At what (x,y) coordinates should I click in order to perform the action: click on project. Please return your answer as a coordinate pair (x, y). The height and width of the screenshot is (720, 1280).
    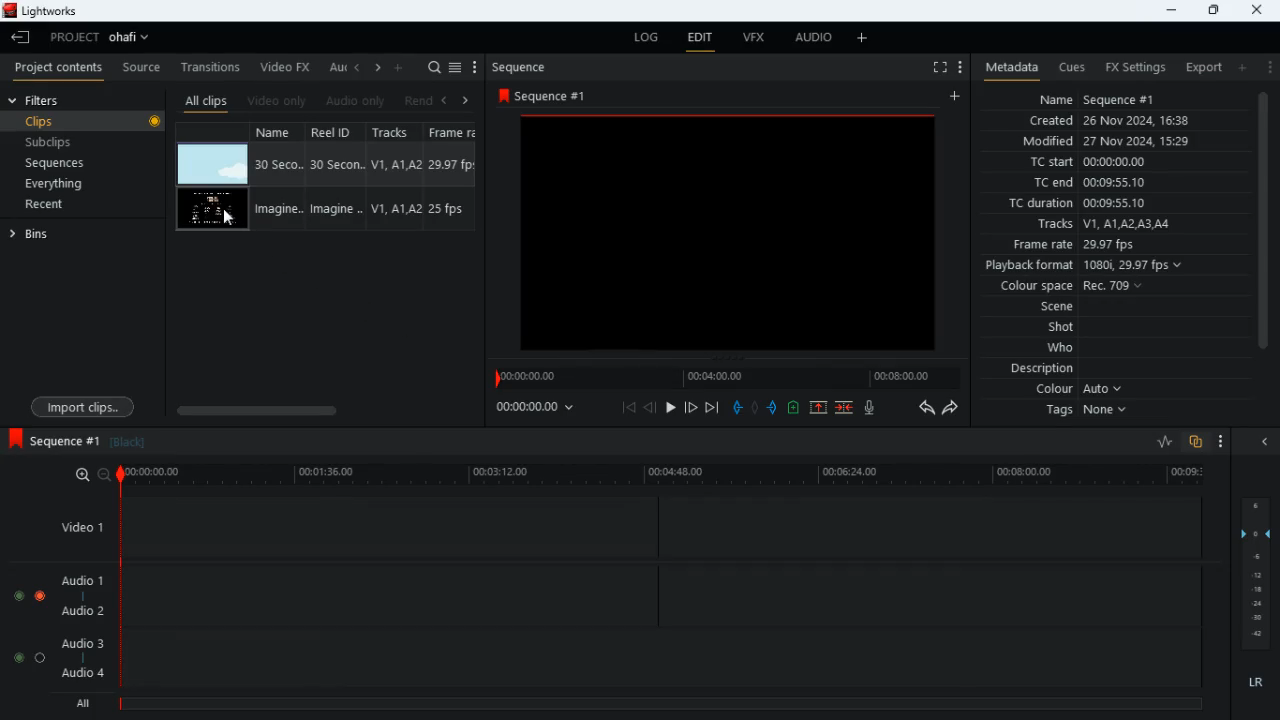
    Looking at the image, I should click on (104, 37).